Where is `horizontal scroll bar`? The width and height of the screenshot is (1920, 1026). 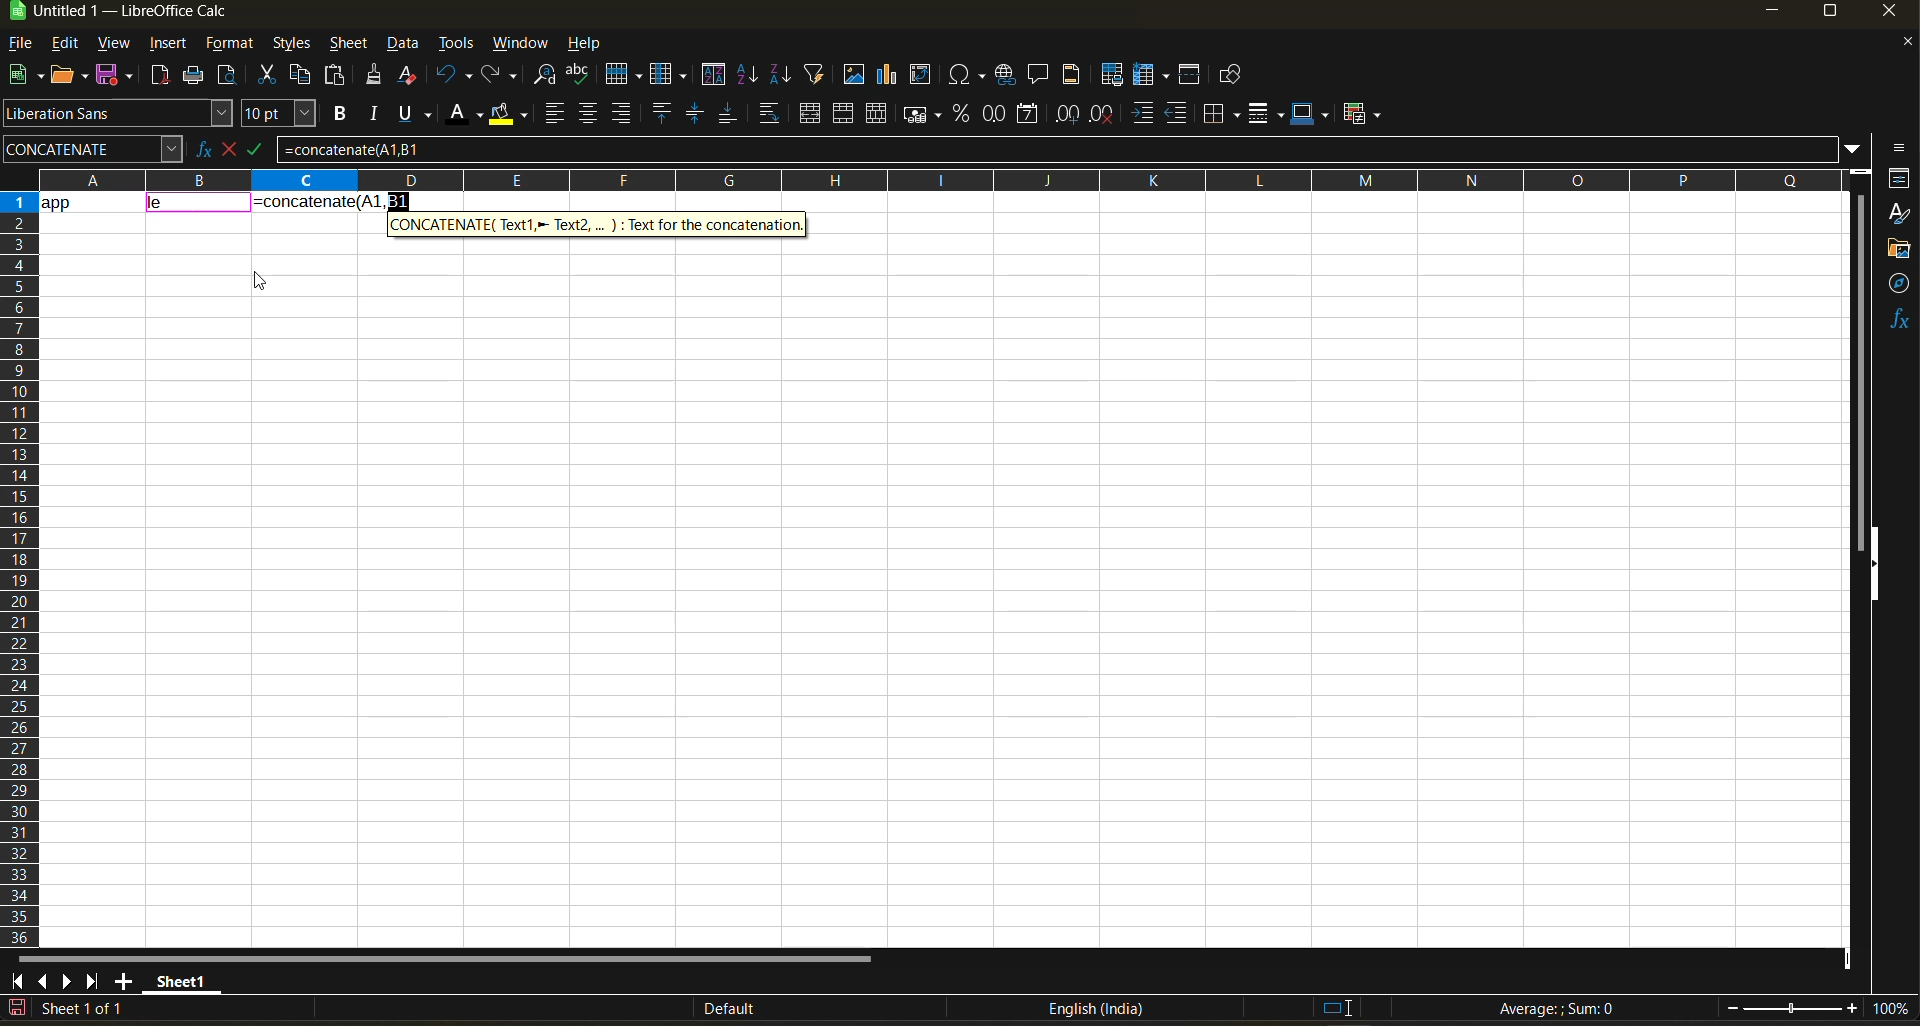 horizontal scroll bar is located at coordinates (443, 959).